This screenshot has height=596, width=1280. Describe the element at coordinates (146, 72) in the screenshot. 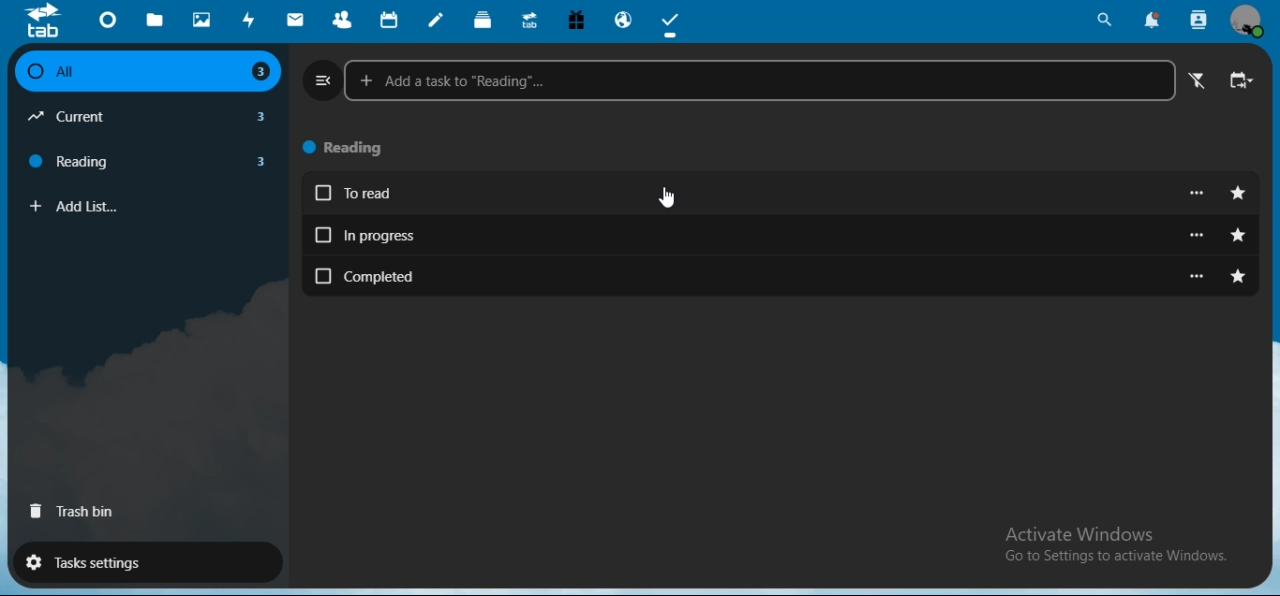

I see `all ` at that location.